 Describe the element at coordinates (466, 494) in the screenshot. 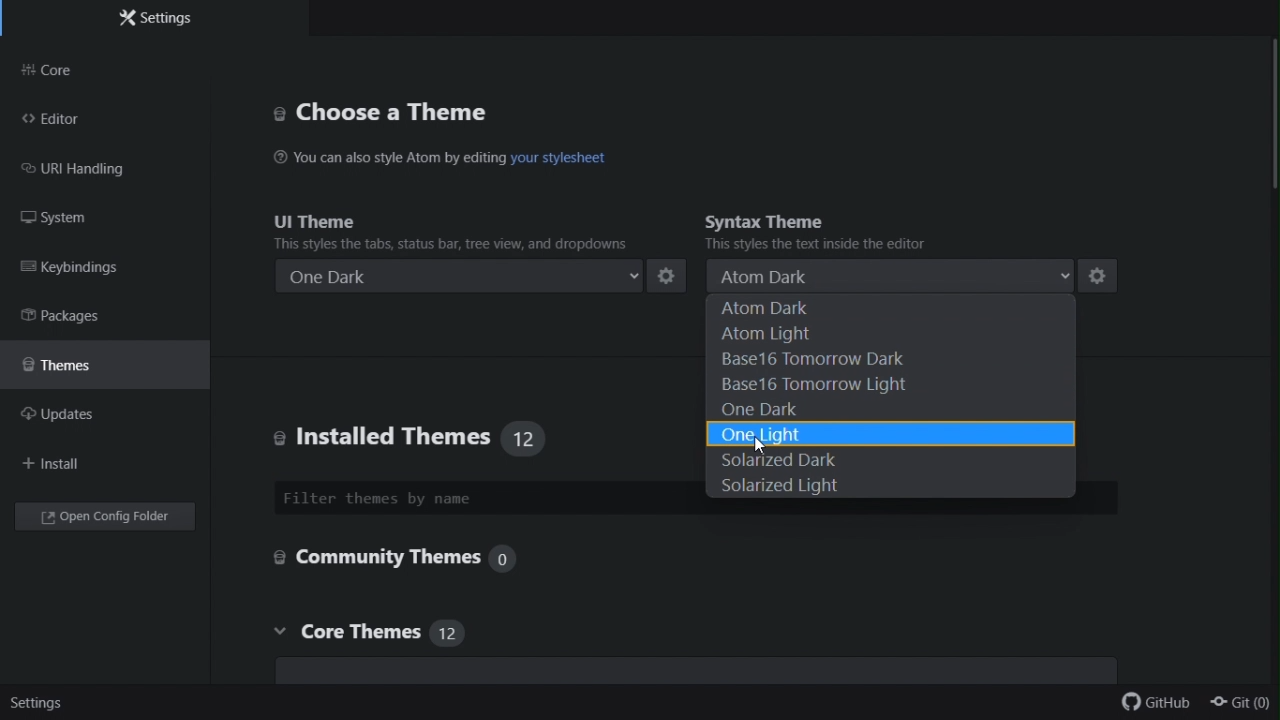

I see `Filter themes by name` at that location.